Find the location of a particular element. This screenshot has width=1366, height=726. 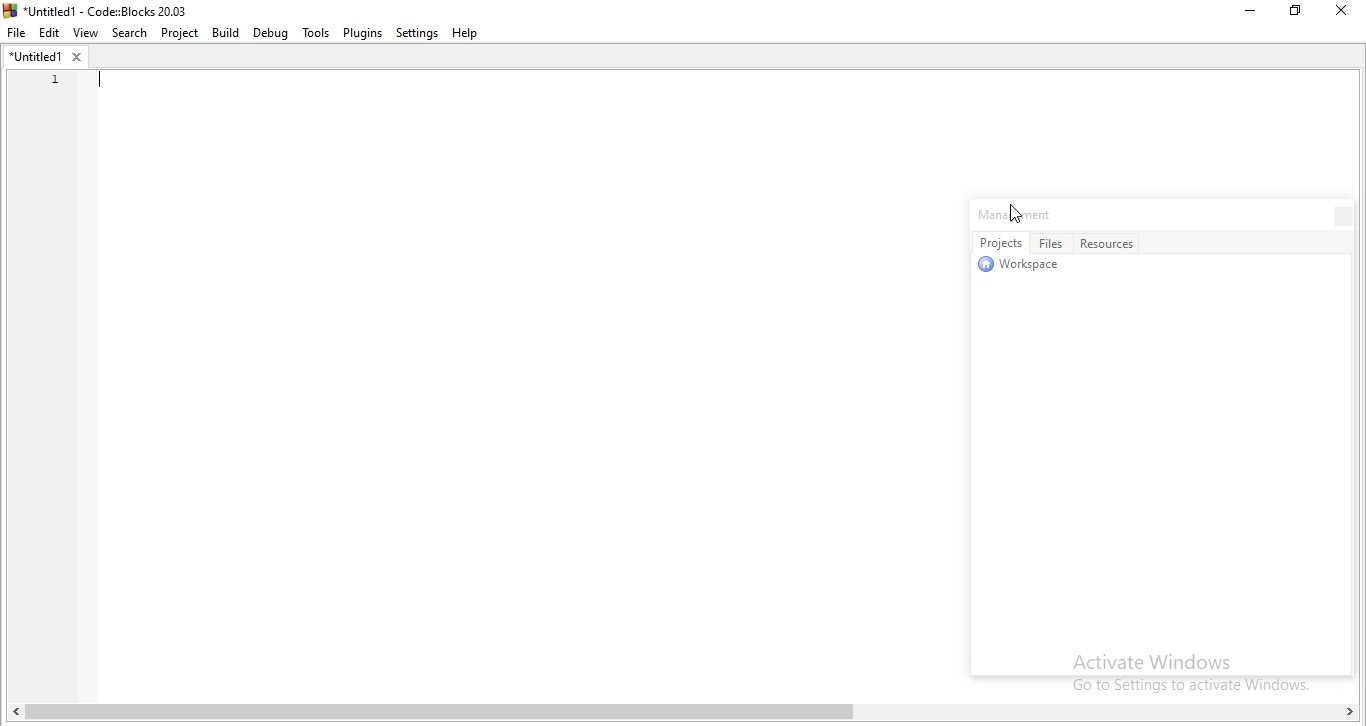

Tools  is located at coordinates (314, 33).